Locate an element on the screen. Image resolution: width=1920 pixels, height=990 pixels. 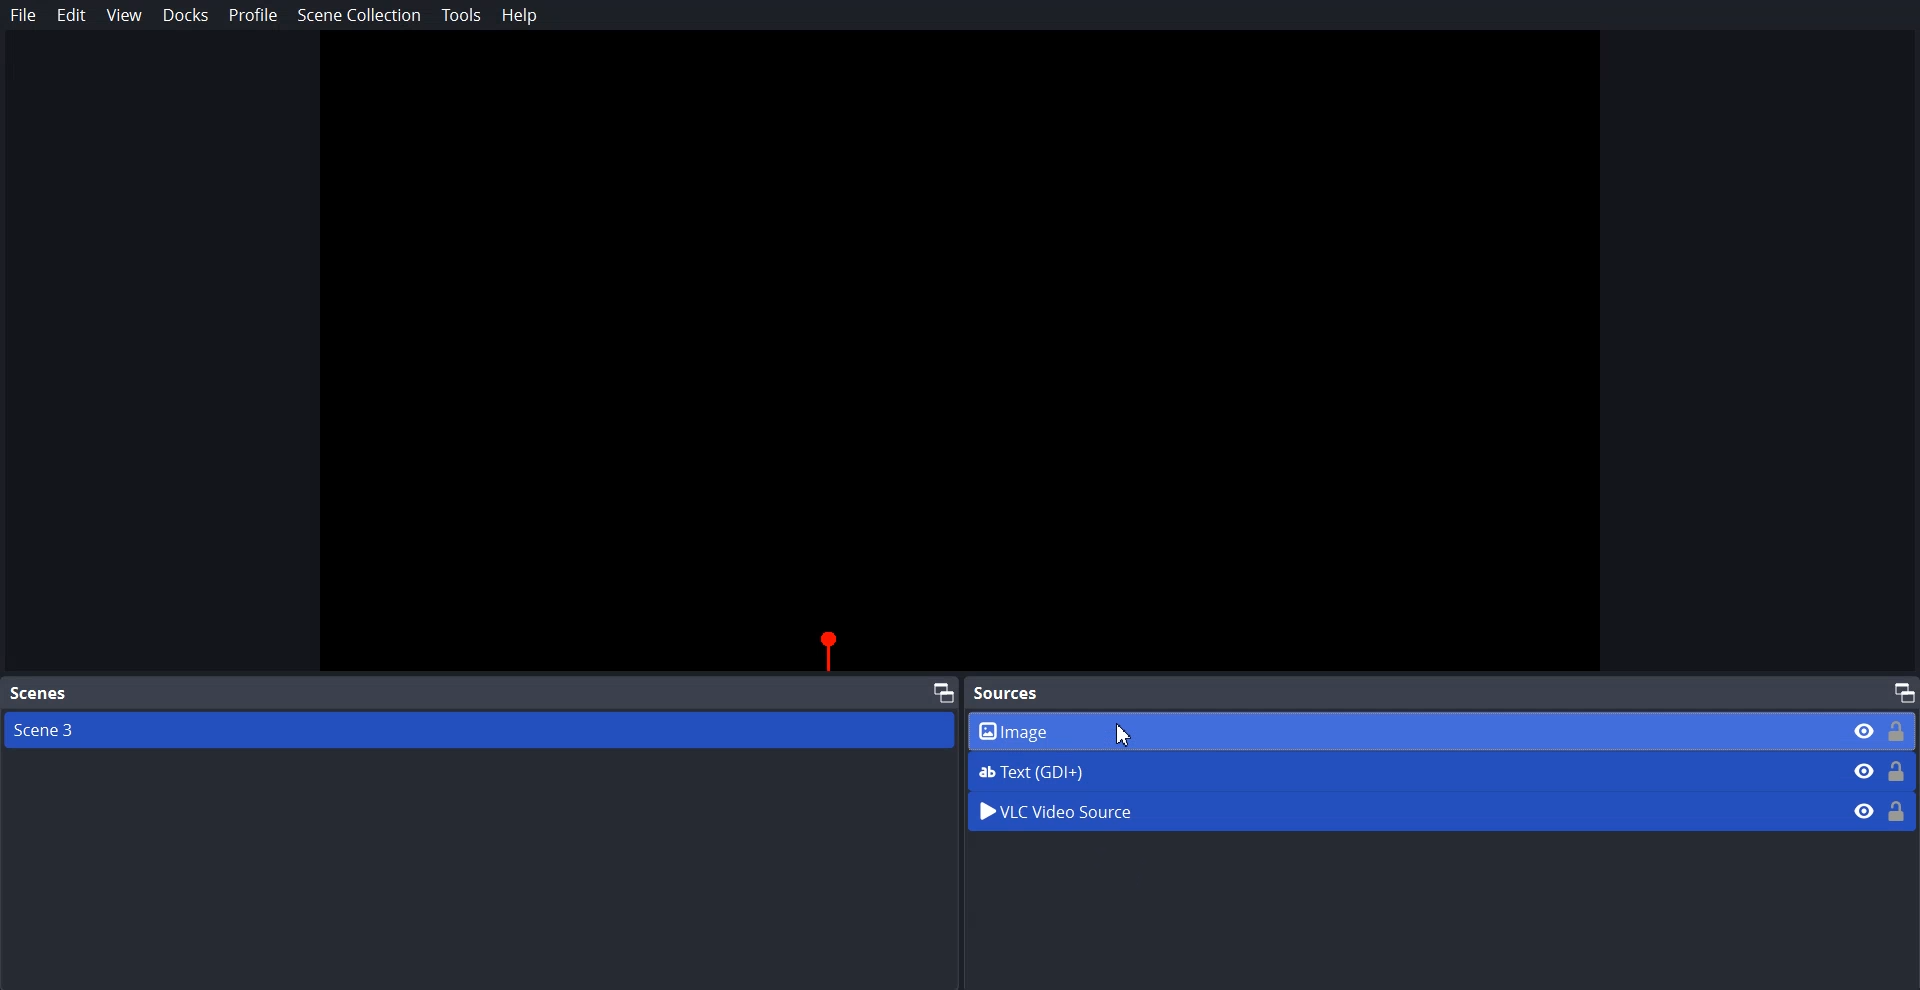
Profile is located at coordinates (254, 14).